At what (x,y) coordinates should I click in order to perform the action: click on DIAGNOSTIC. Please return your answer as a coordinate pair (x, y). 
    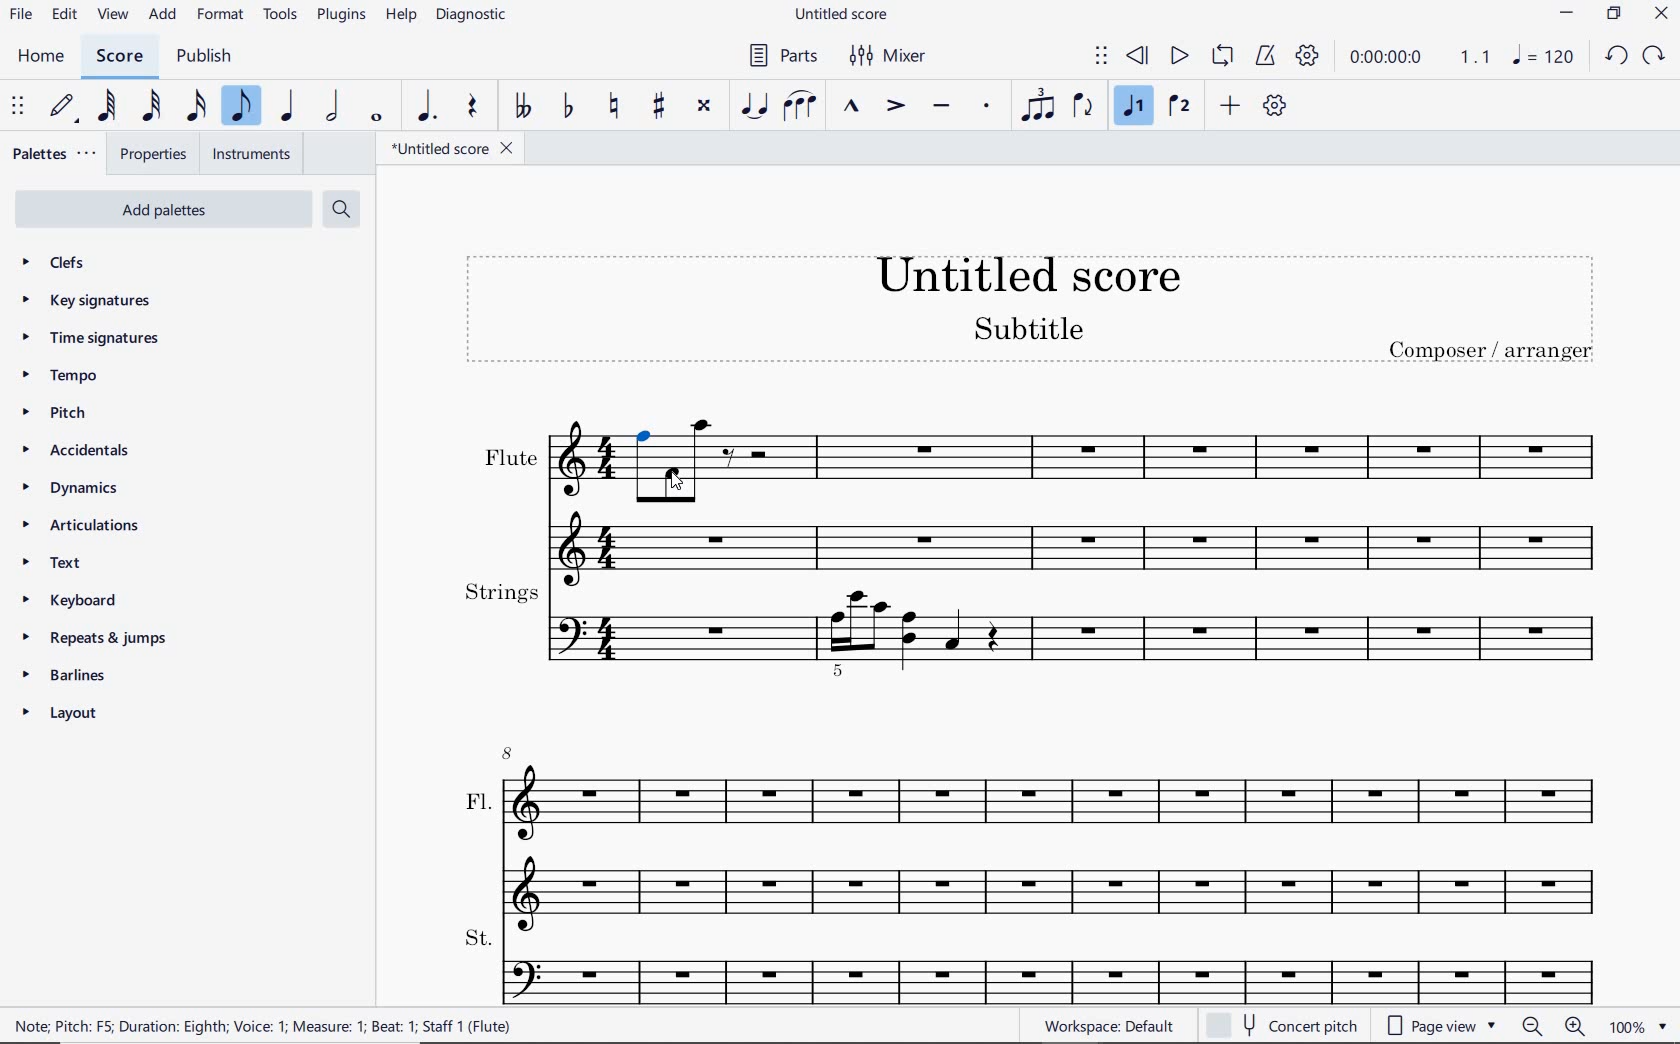
    Looking at the image, I should click on (475, 16).